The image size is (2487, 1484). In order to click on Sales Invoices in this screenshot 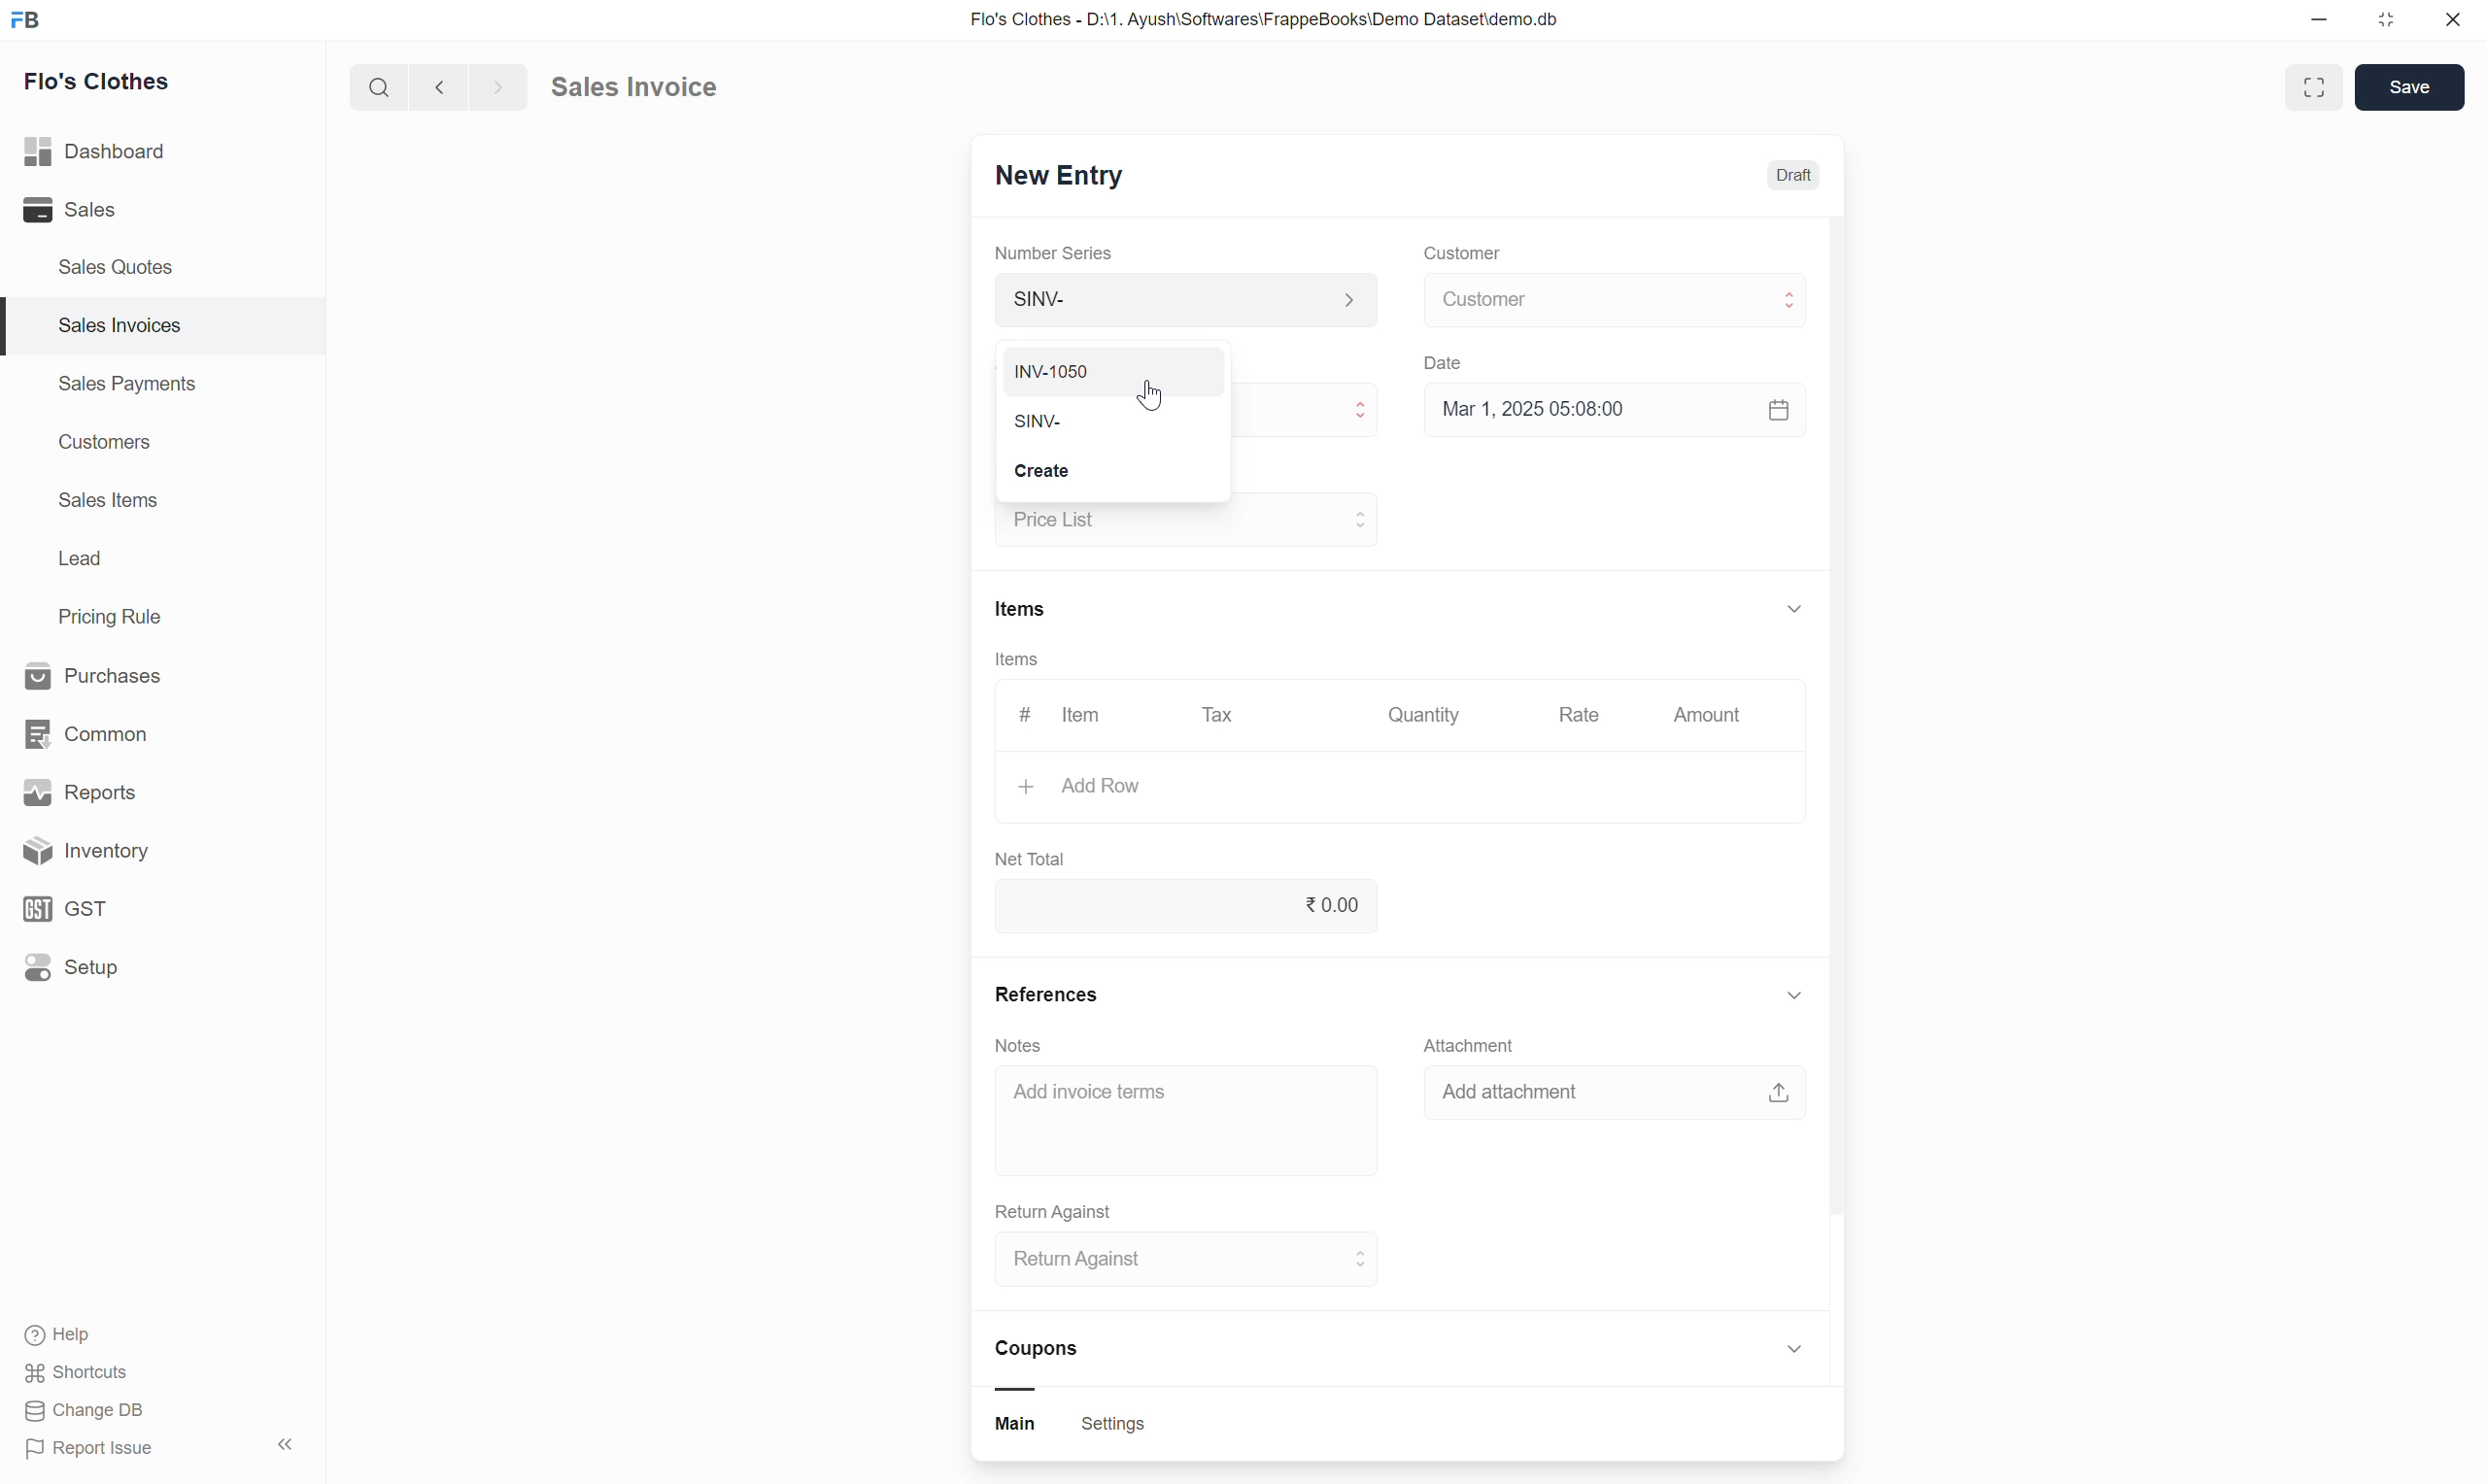, I will do `click(116, 325)`.